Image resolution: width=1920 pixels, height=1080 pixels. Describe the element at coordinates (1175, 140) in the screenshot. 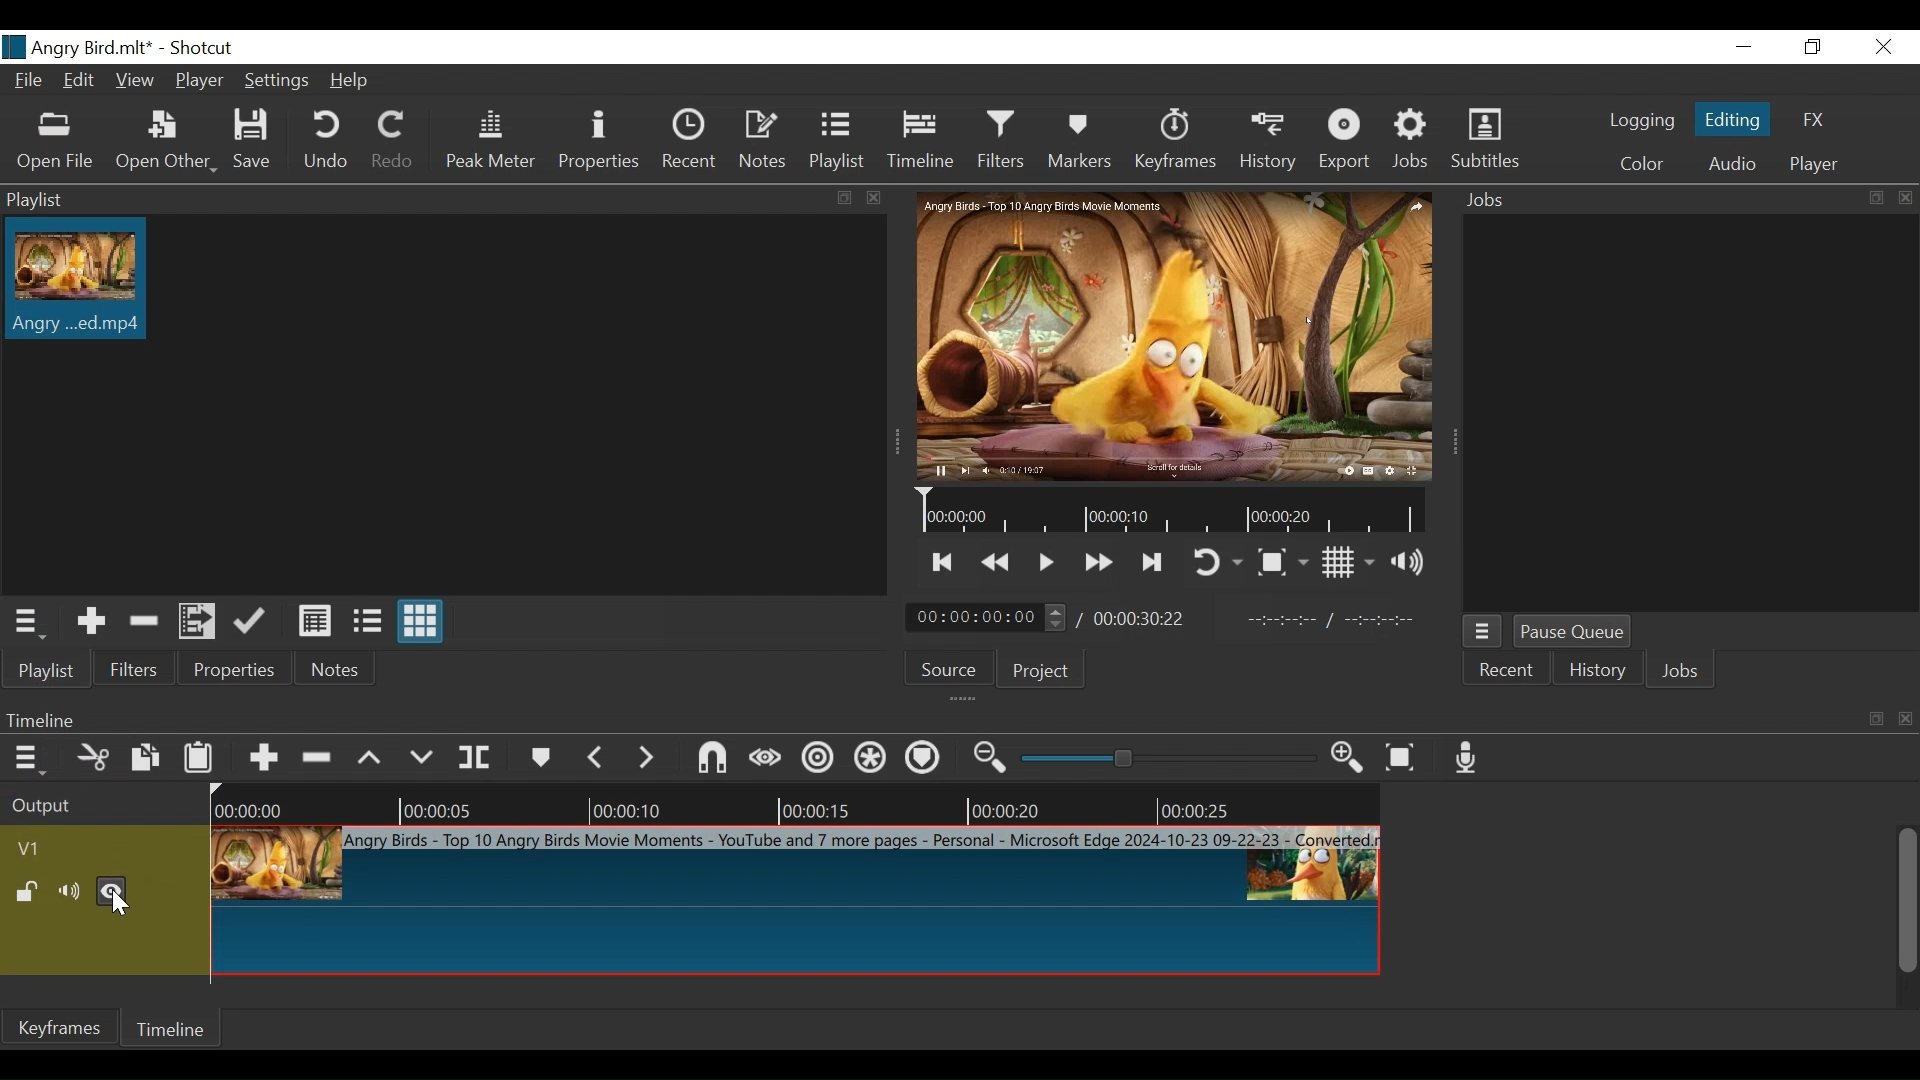

I see `Keyframes` at that location.